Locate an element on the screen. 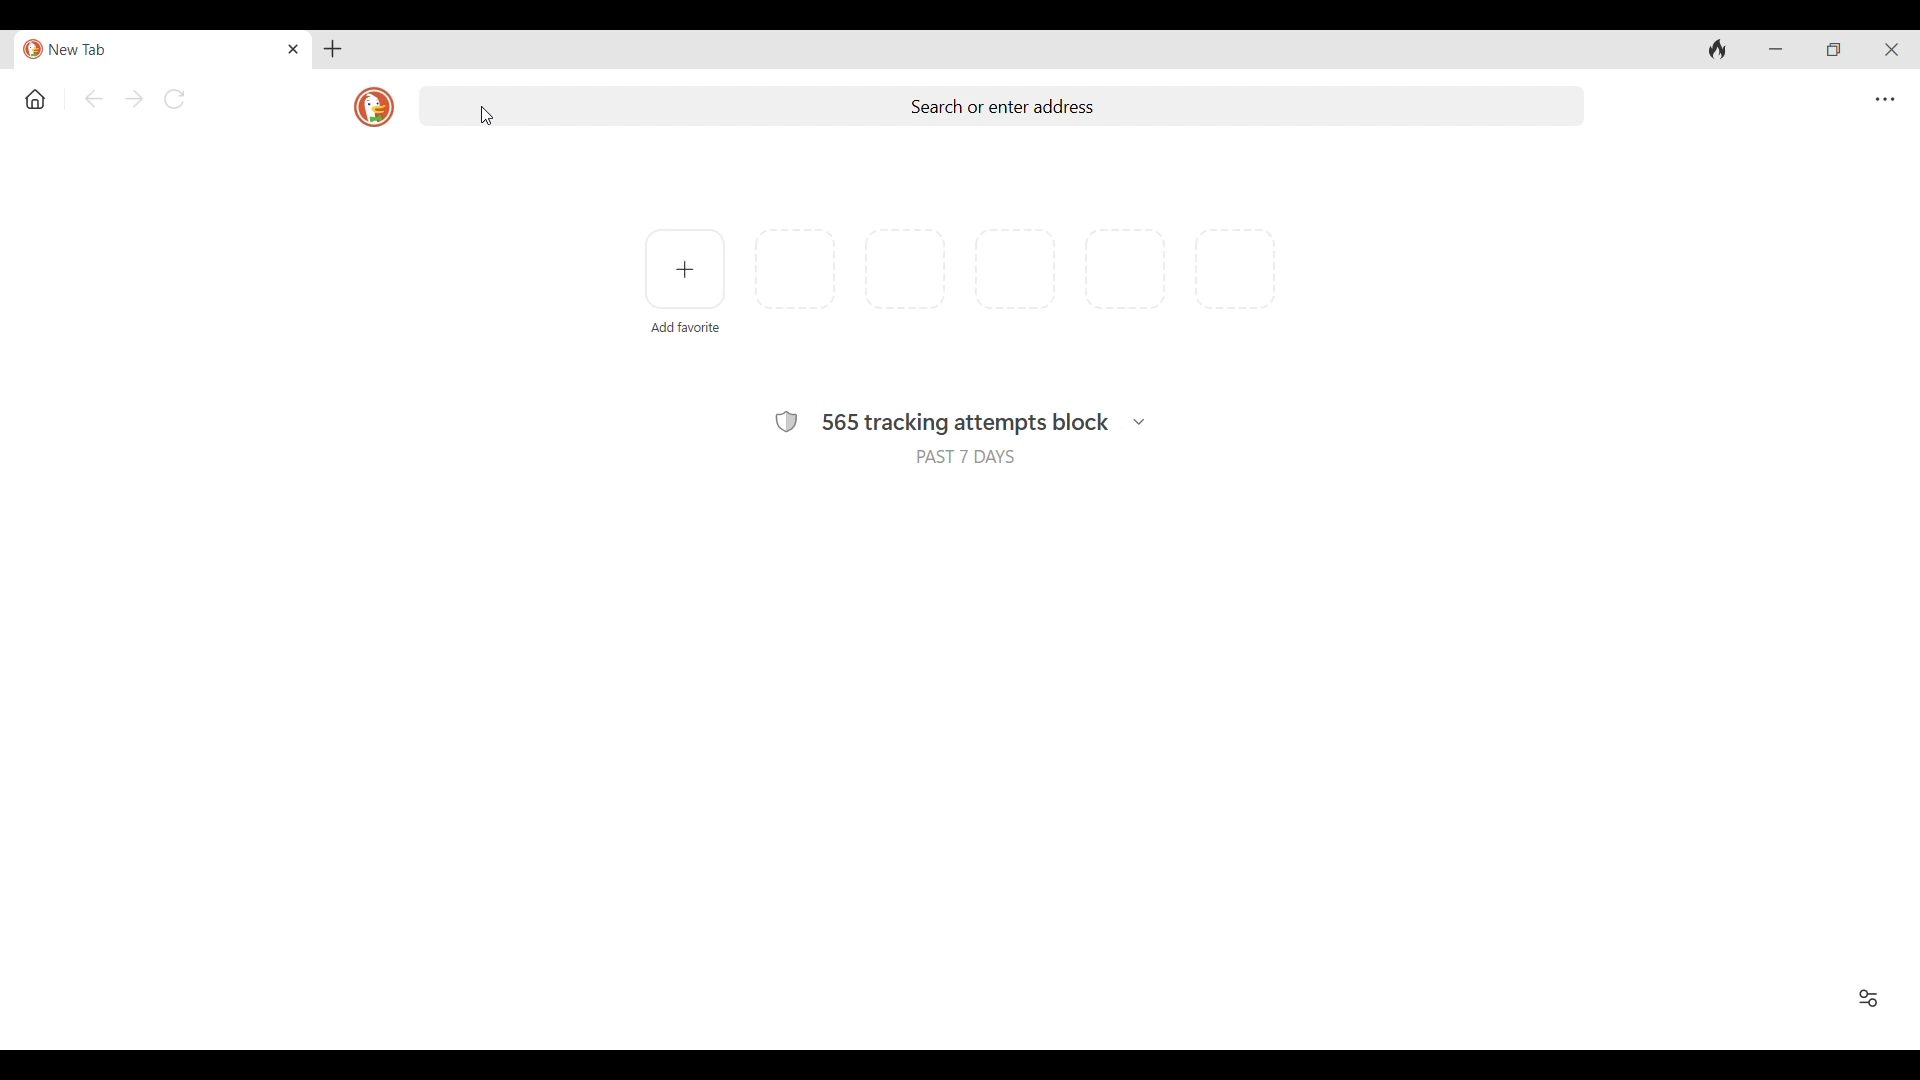  Add tab is located at coordinates (333, 49).